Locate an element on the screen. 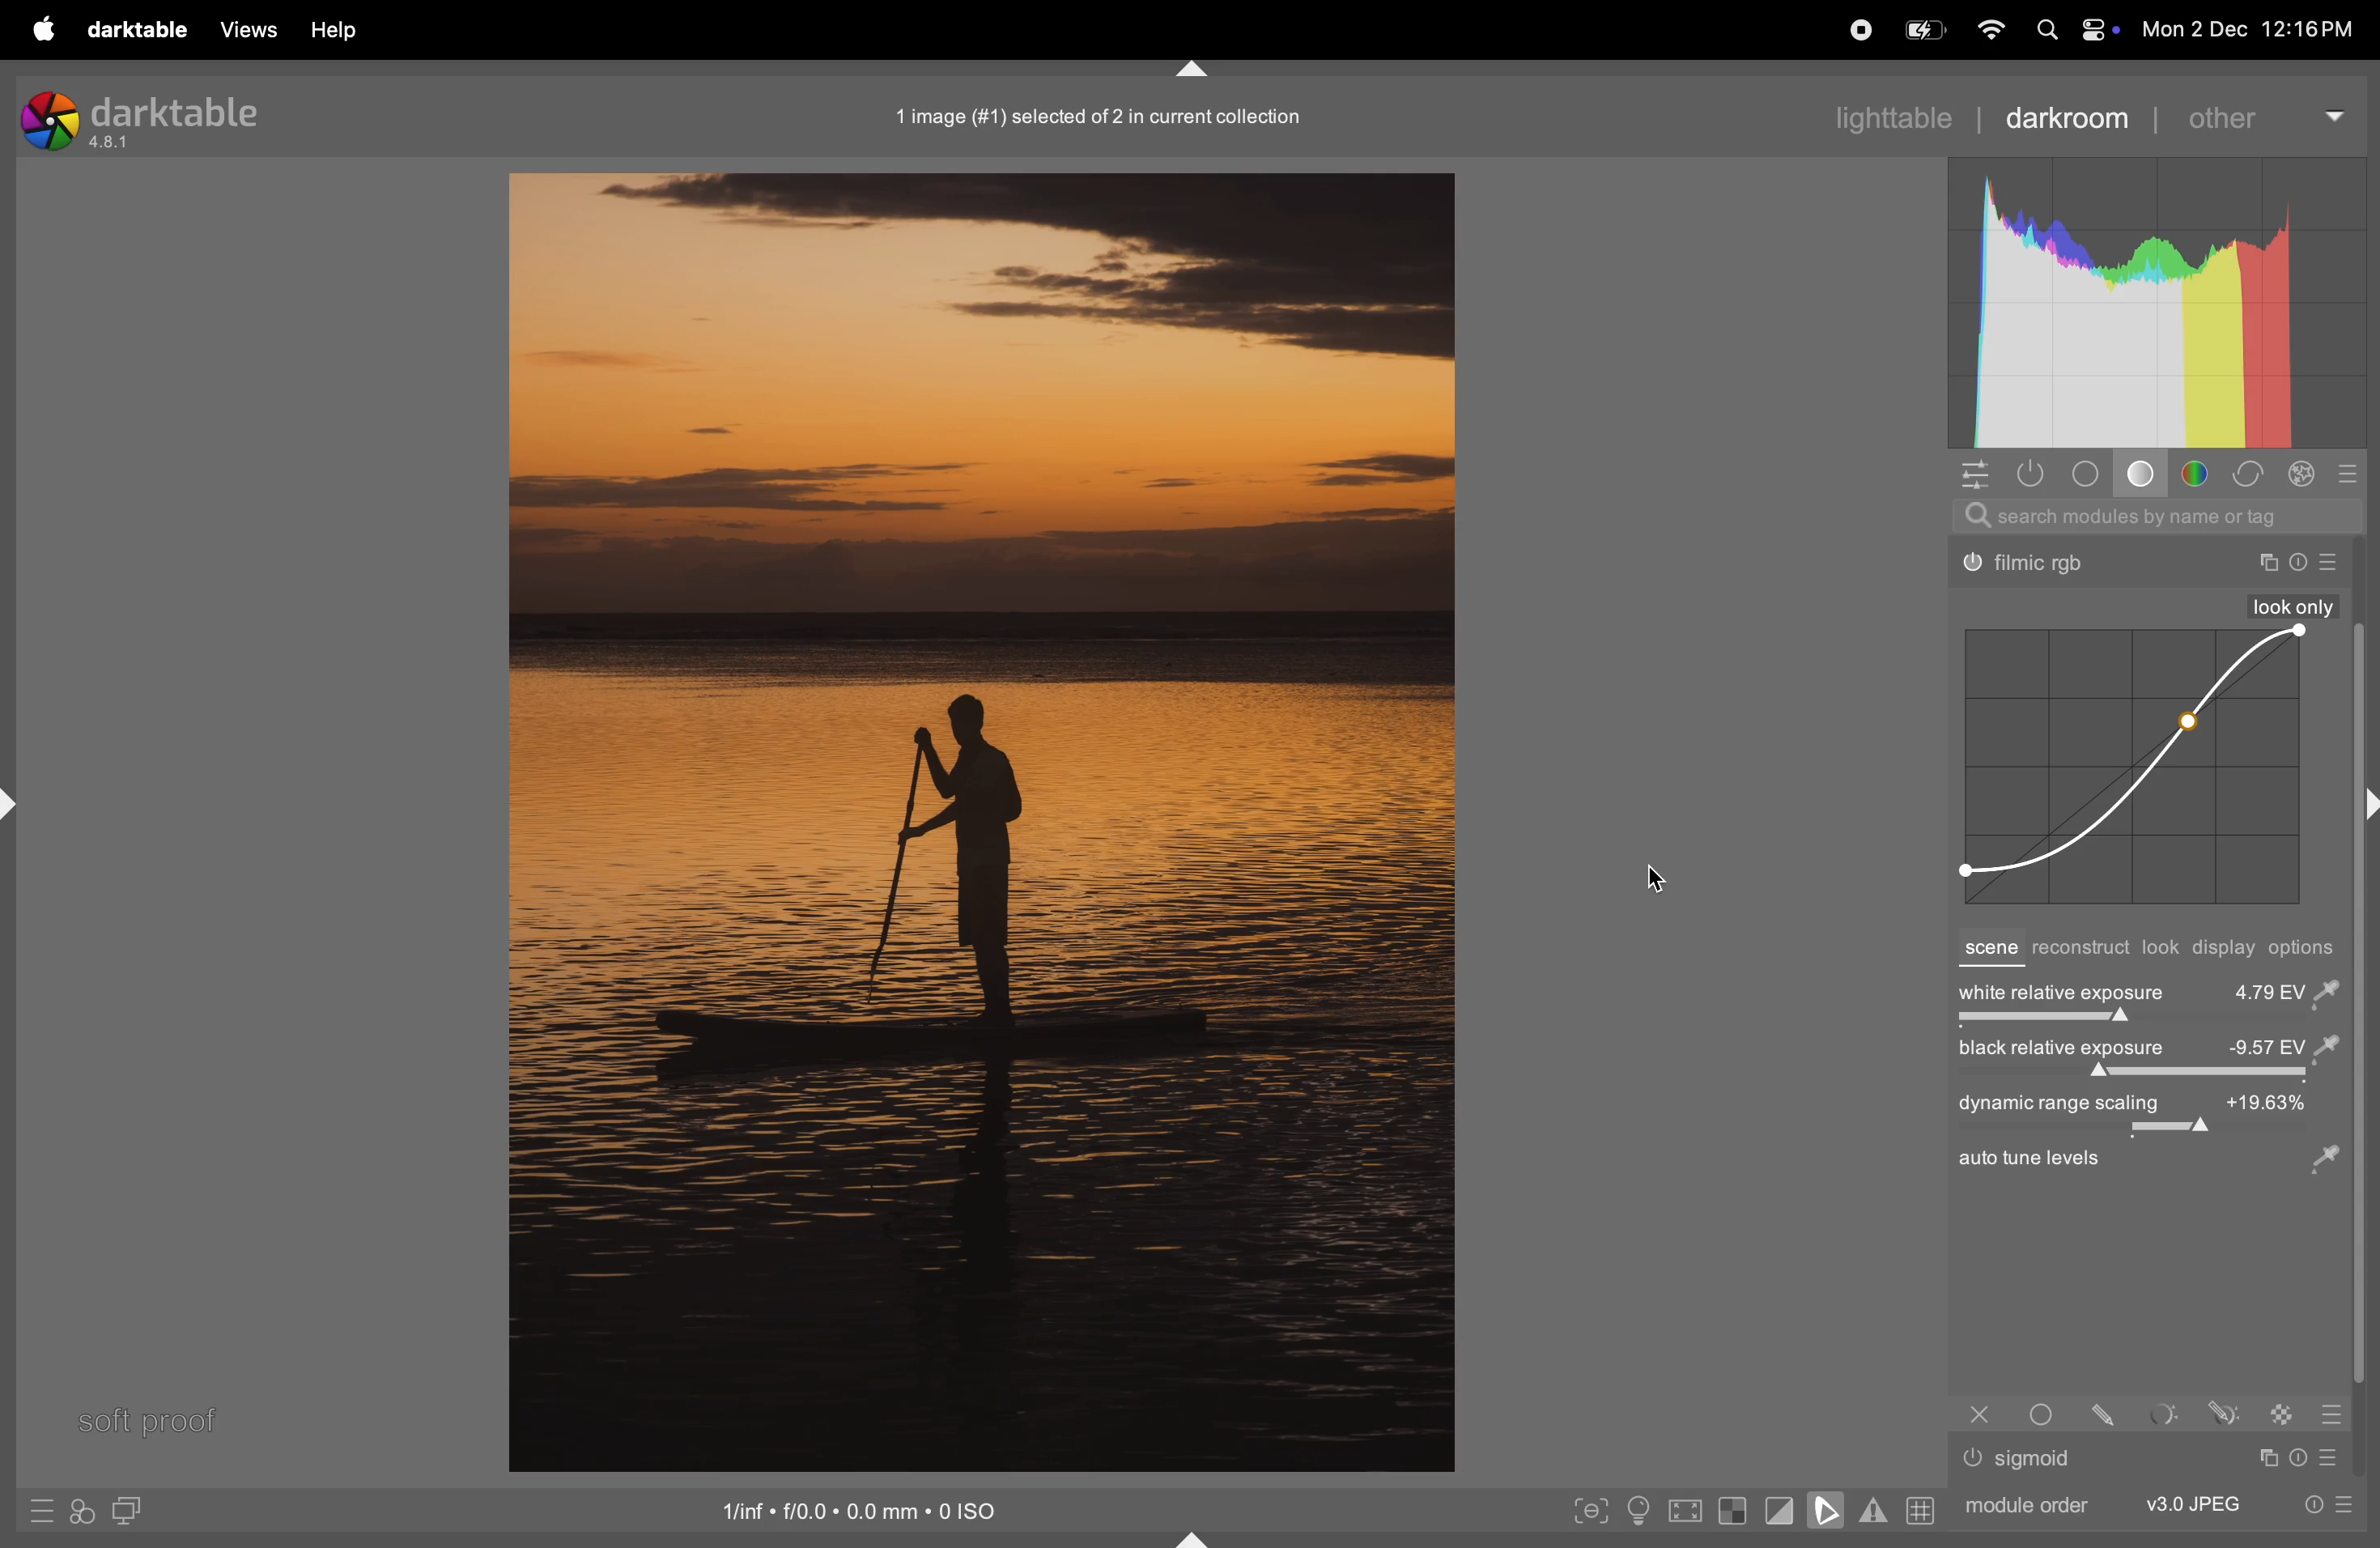 This screenshot has width=2380, height=1548.  is located at coordinates (2336, 1457).